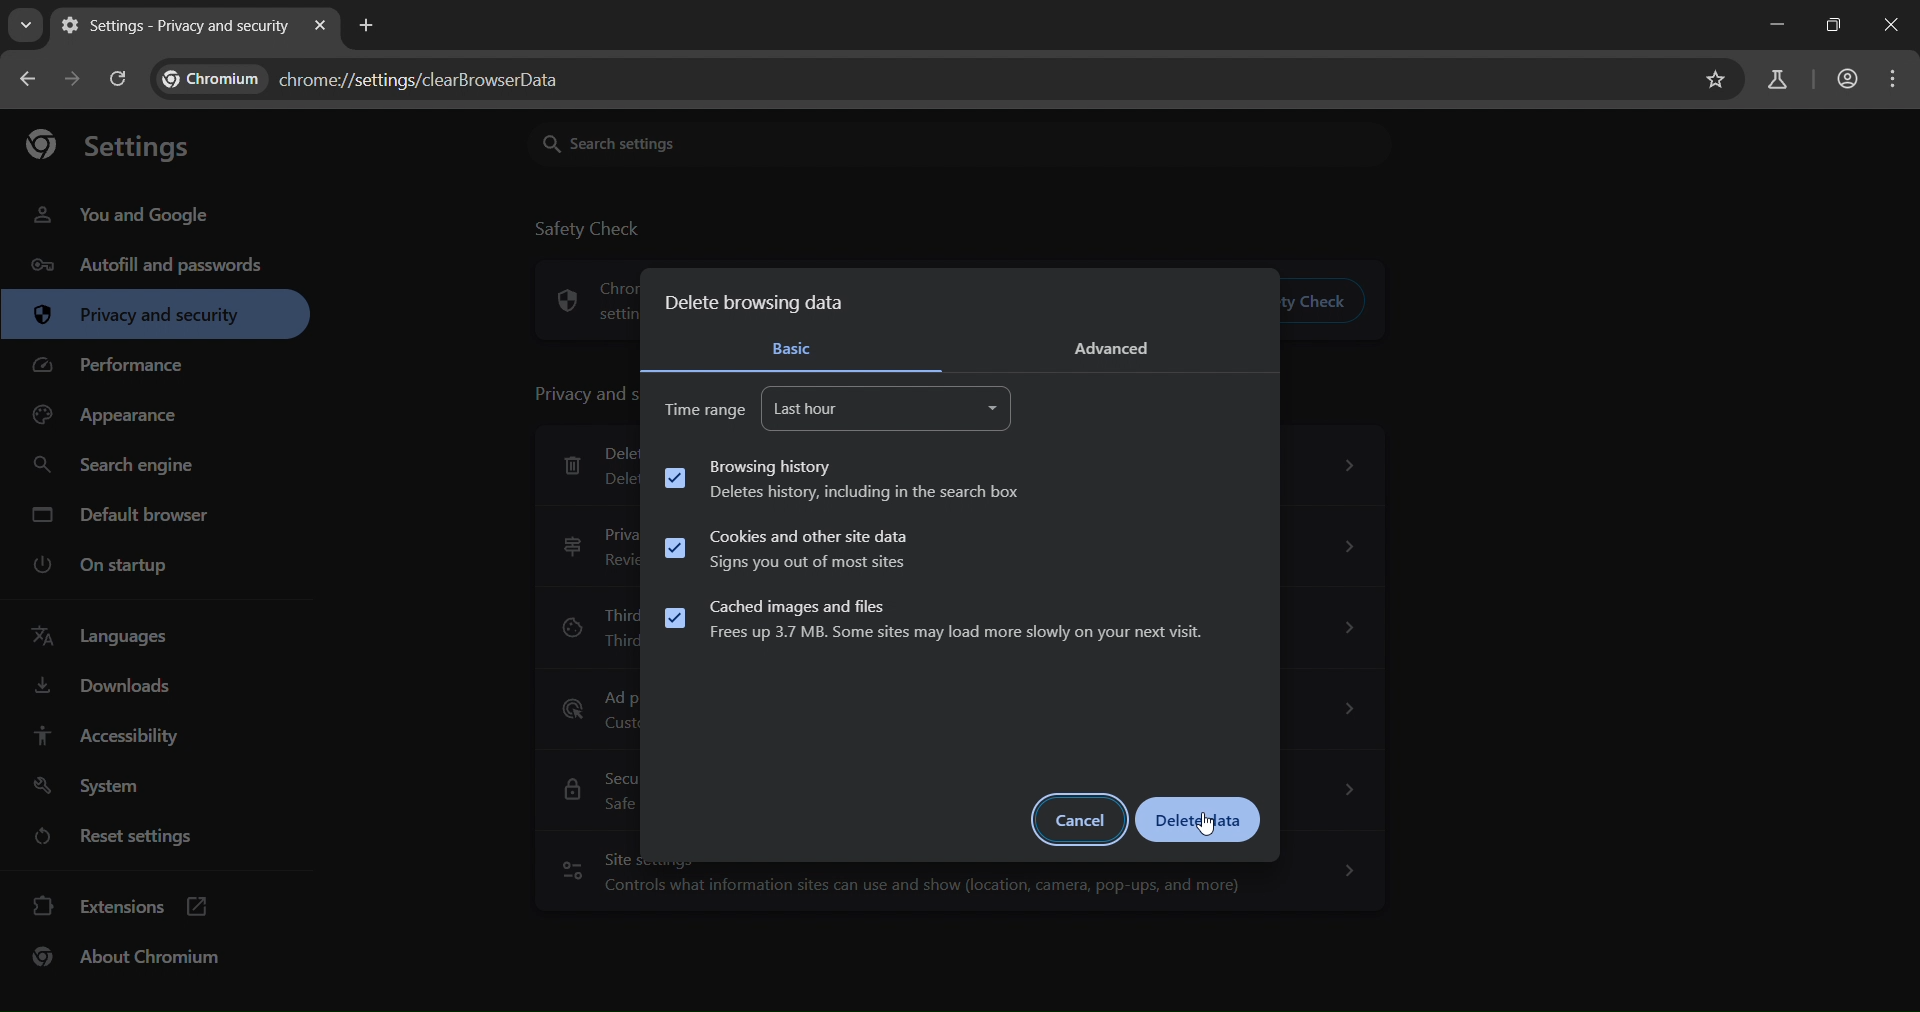 This screenshot has width=1920, height=1012. What do you see at coordinates (28, 82) in the screenshot?
I see `go back one page` at bounding box center [28, 82].